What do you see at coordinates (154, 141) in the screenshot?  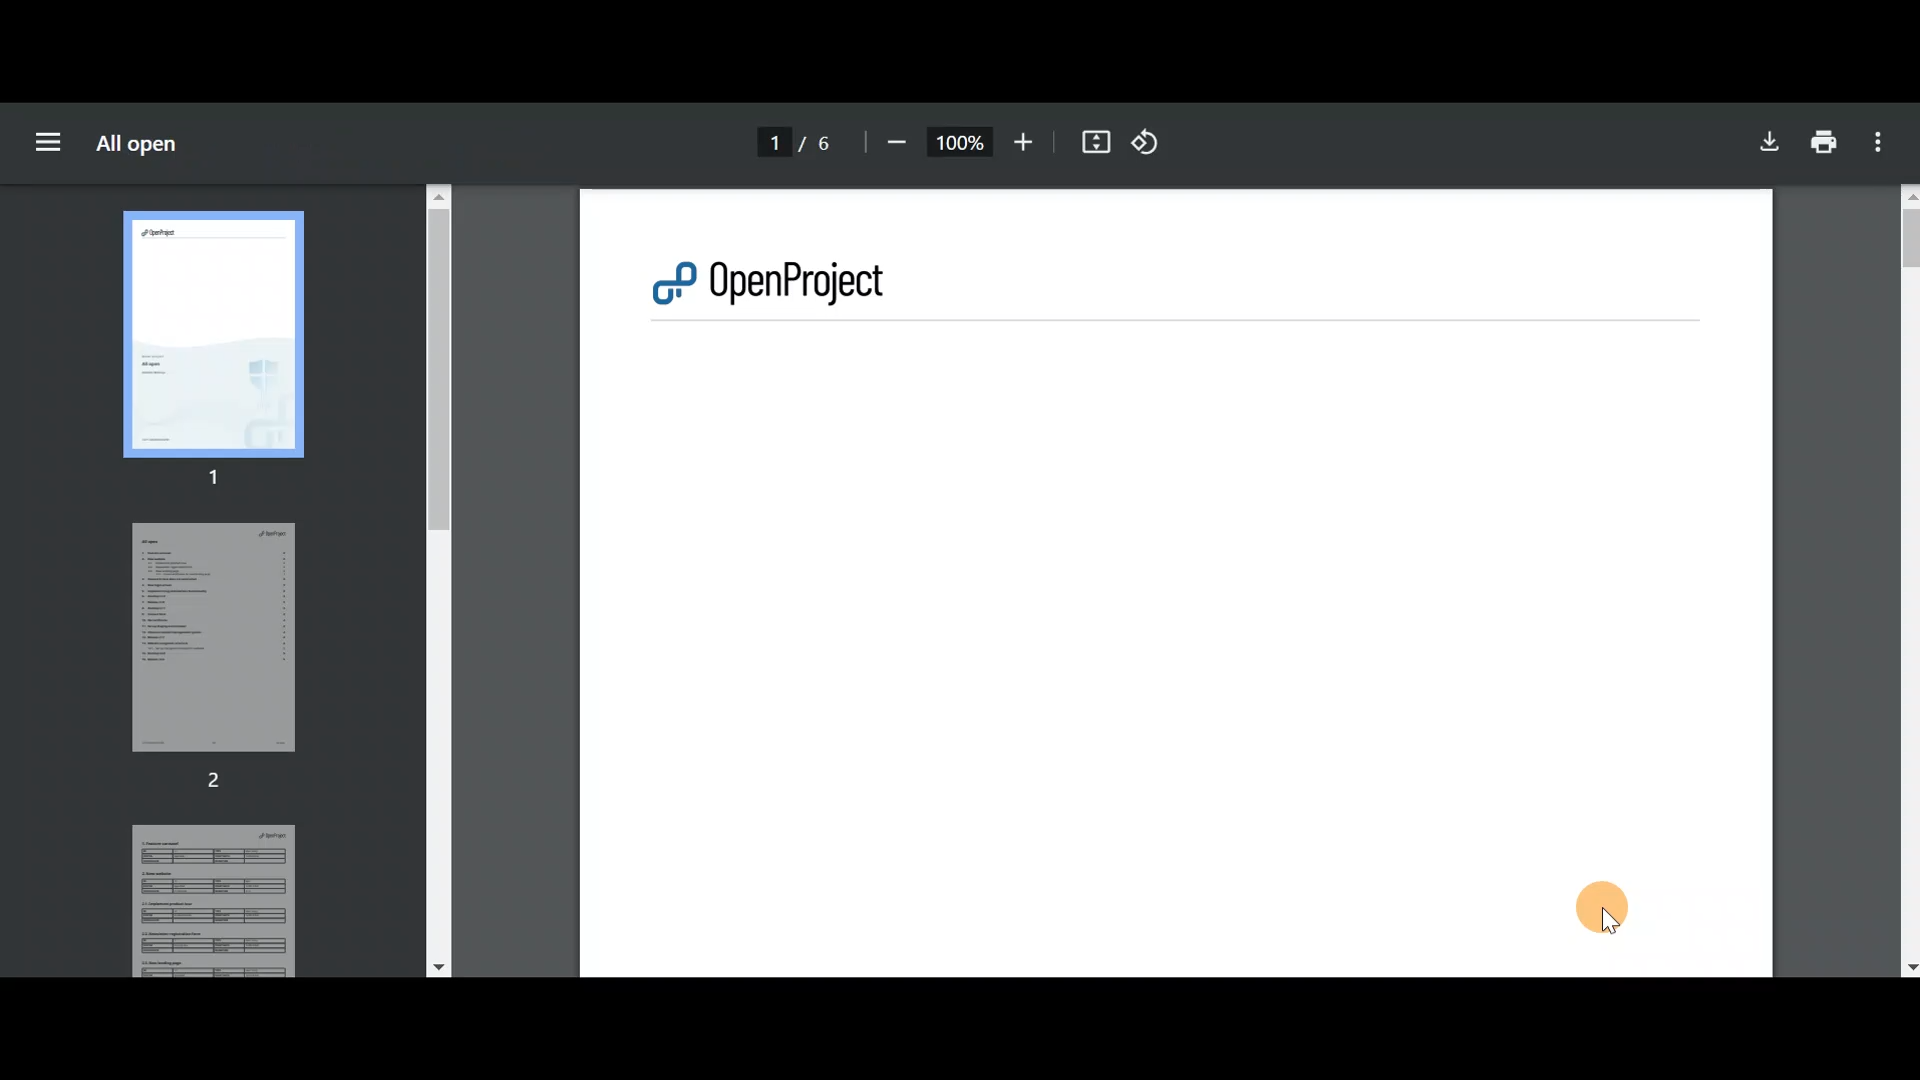 I see `All open` at bounding box center [154, 141].